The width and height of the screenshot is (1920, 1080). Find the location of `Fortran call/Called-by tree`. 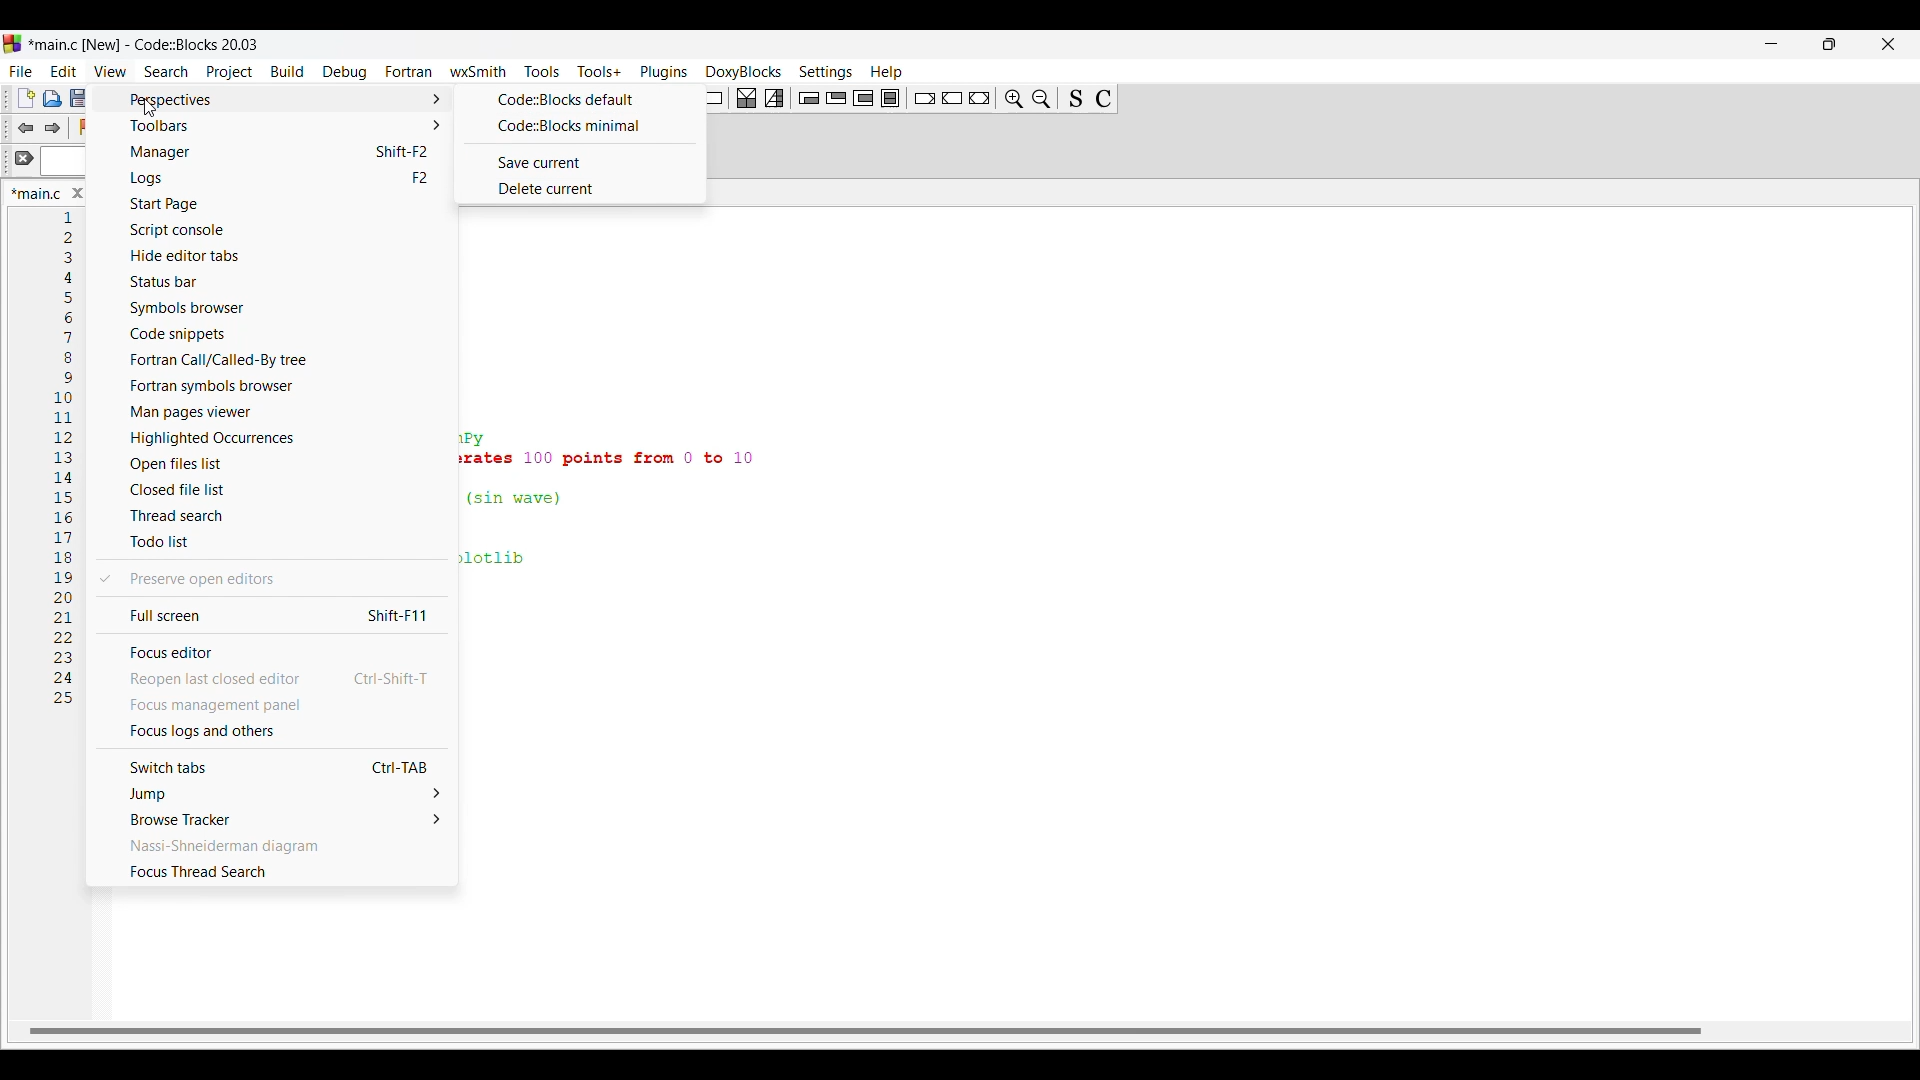

Fortran call/Called-by tree is located at coordinates (280, 359).